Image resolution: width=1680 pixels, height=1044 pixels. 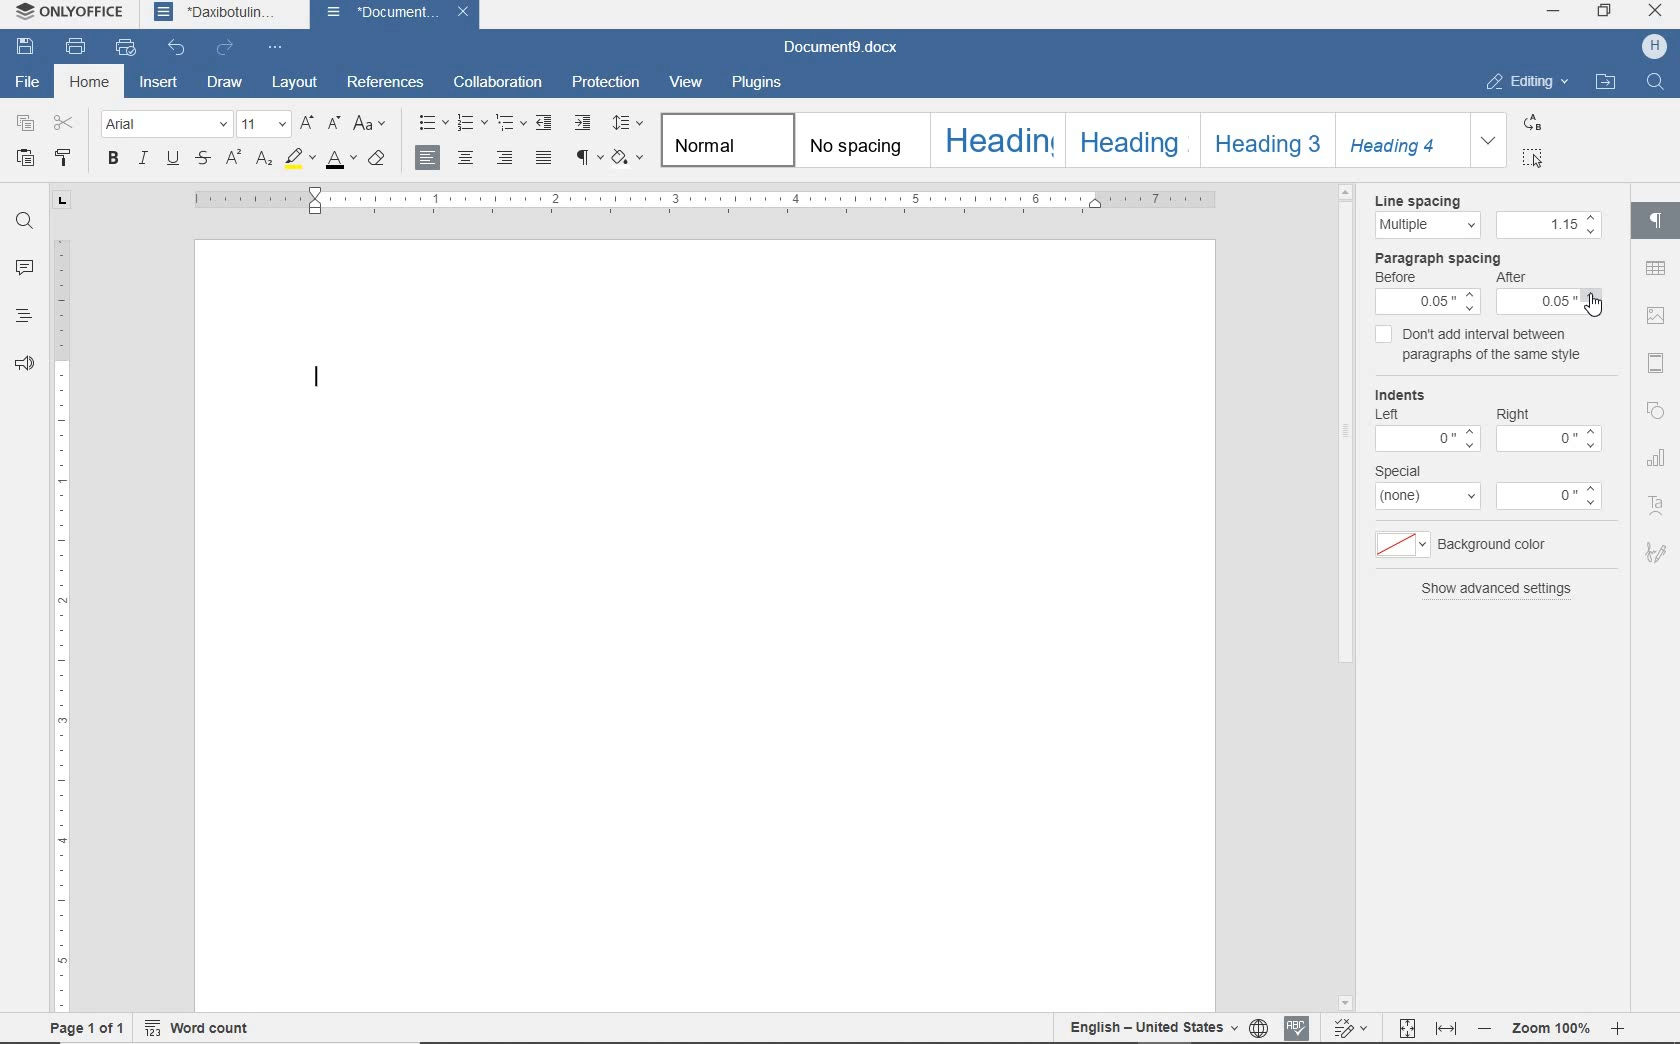 I want to click on font, so click(x=164, y=125).